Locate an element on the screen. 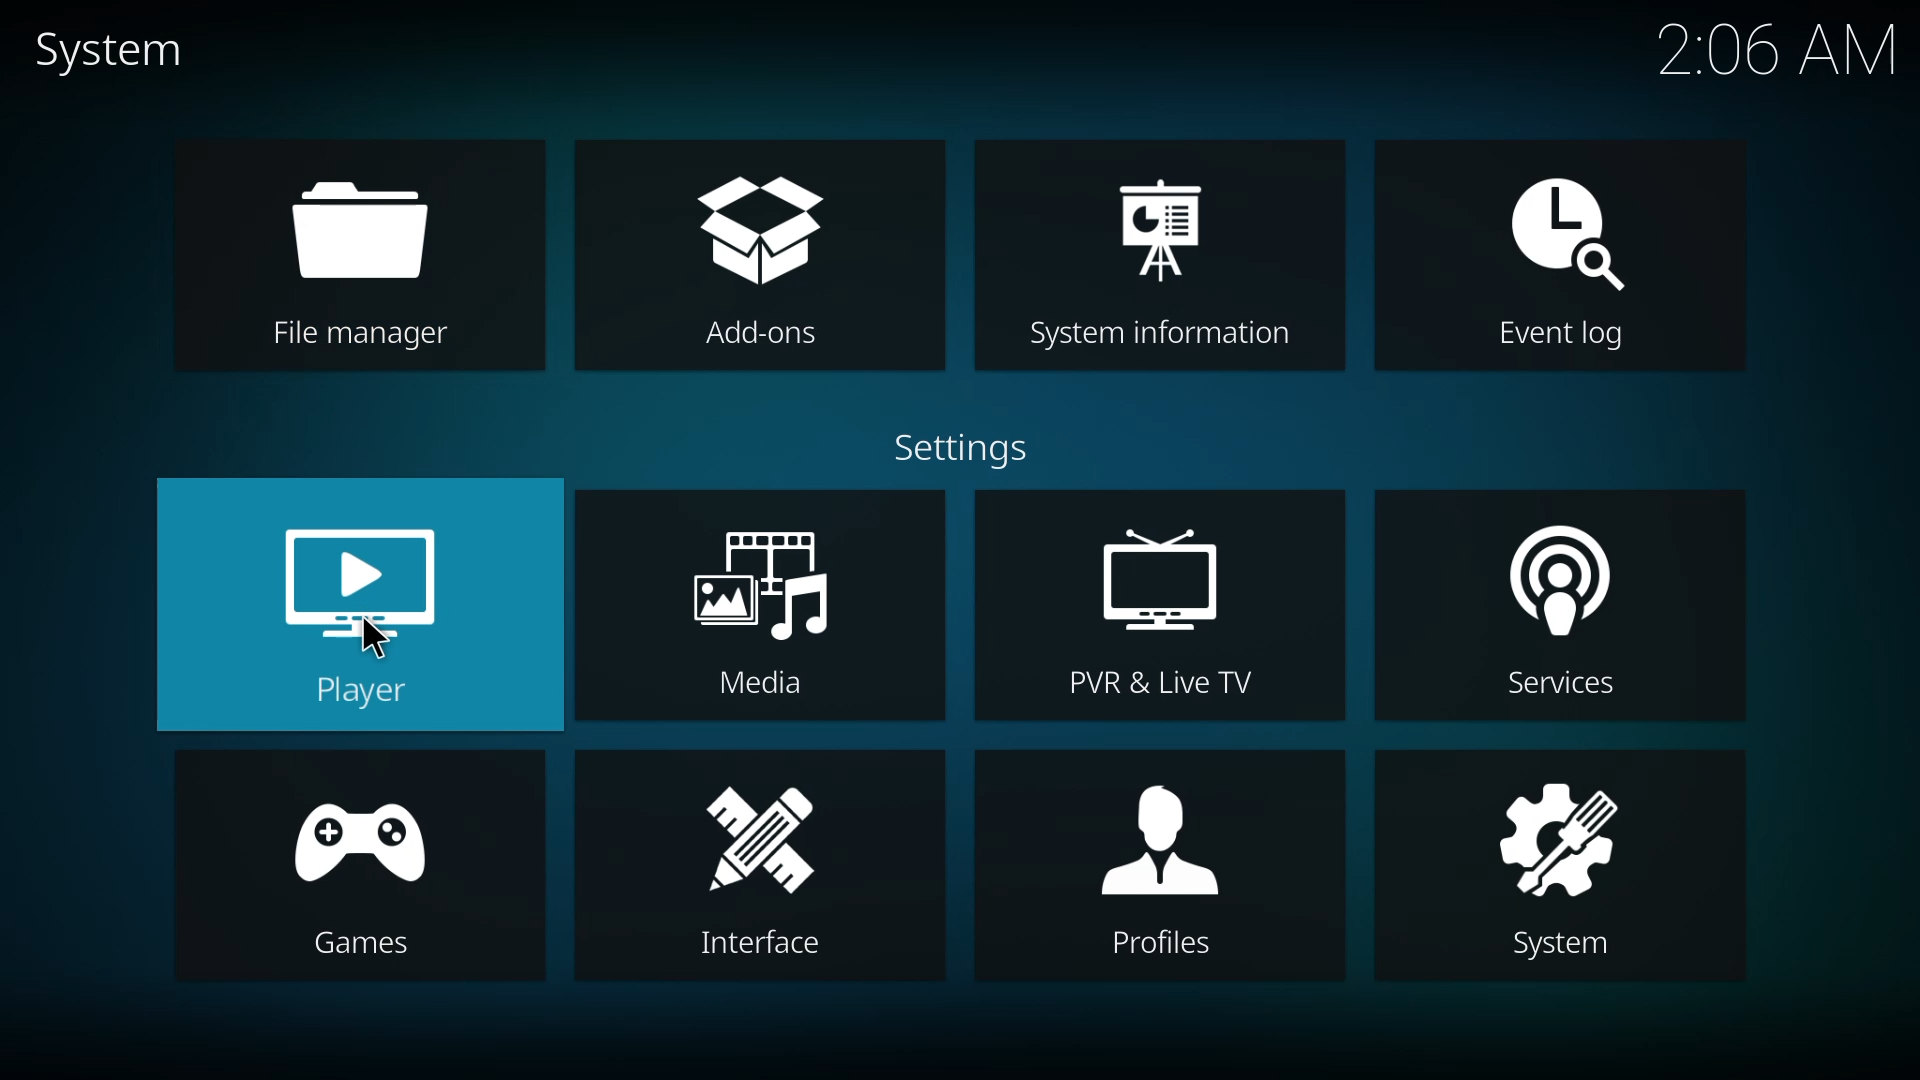 The width and height of the screenshot is (1920, 1080). cursor is located at coordinates (369, 639).